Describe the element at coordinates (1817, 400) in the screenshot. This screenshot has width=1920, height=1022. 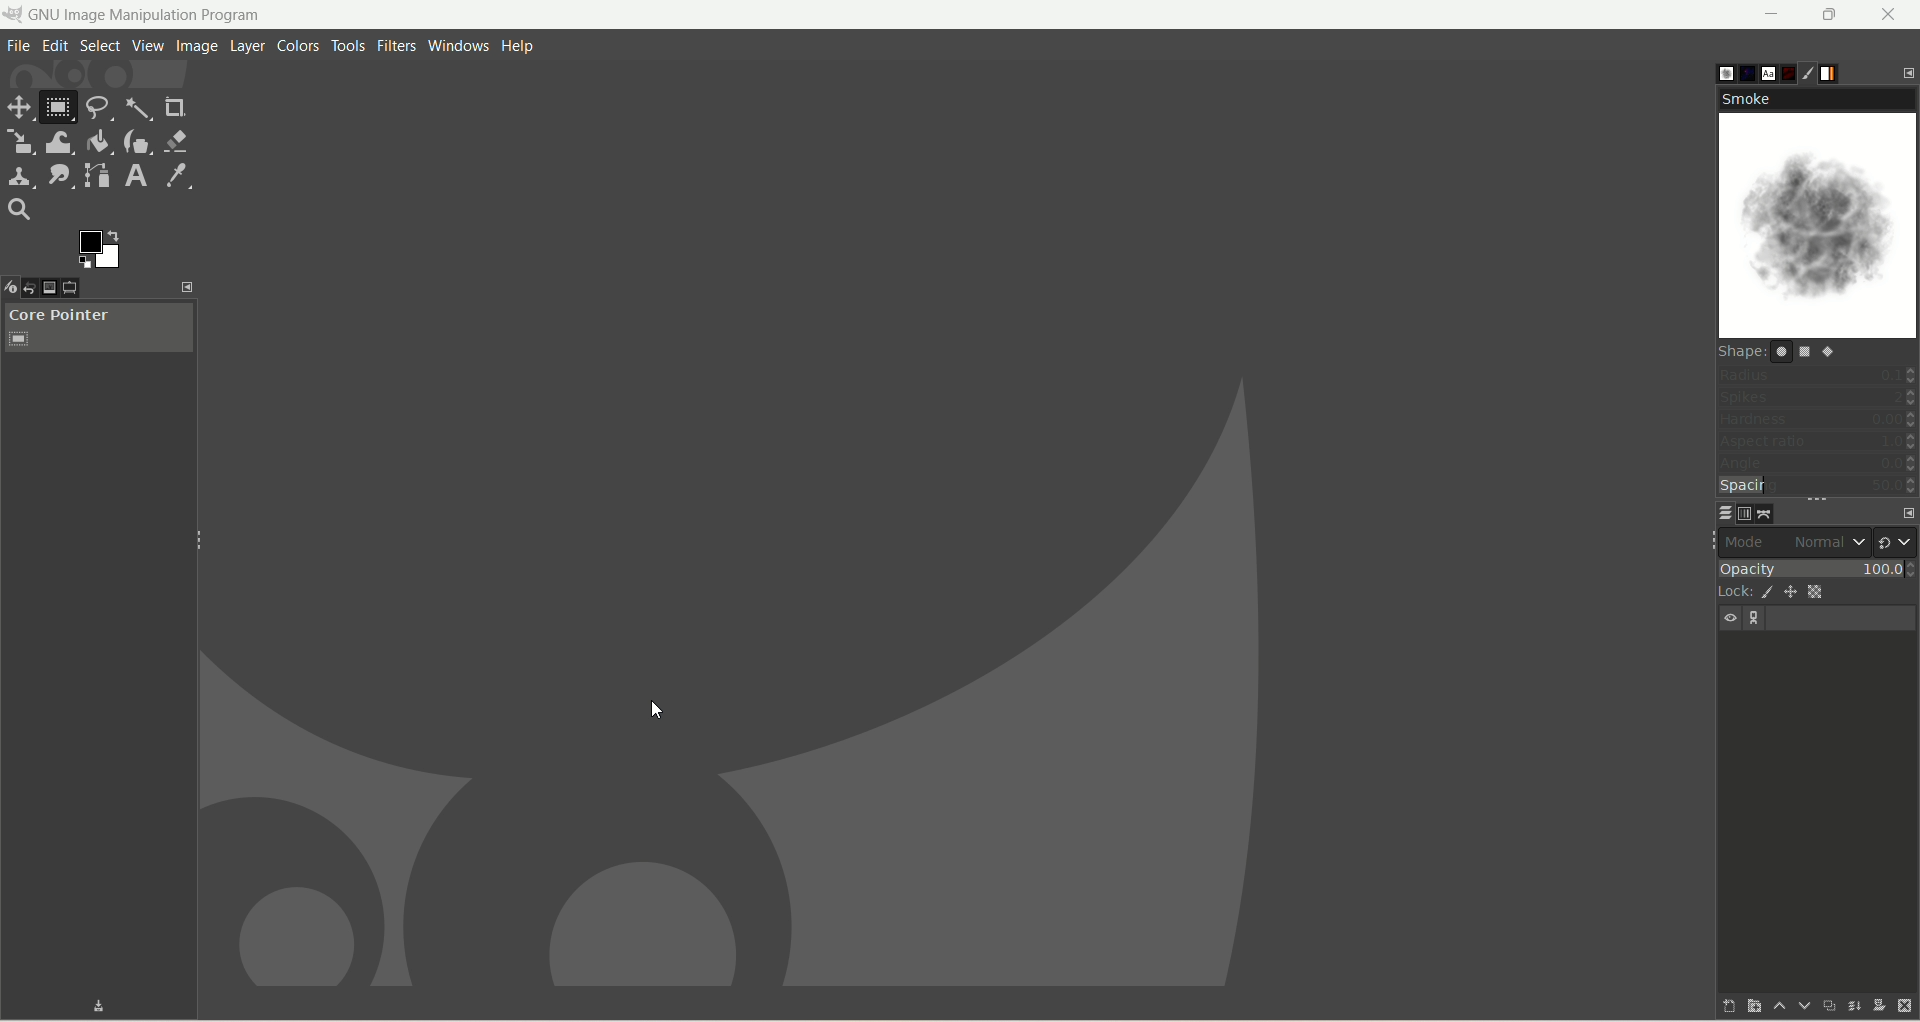
I see `spikes` at that location.